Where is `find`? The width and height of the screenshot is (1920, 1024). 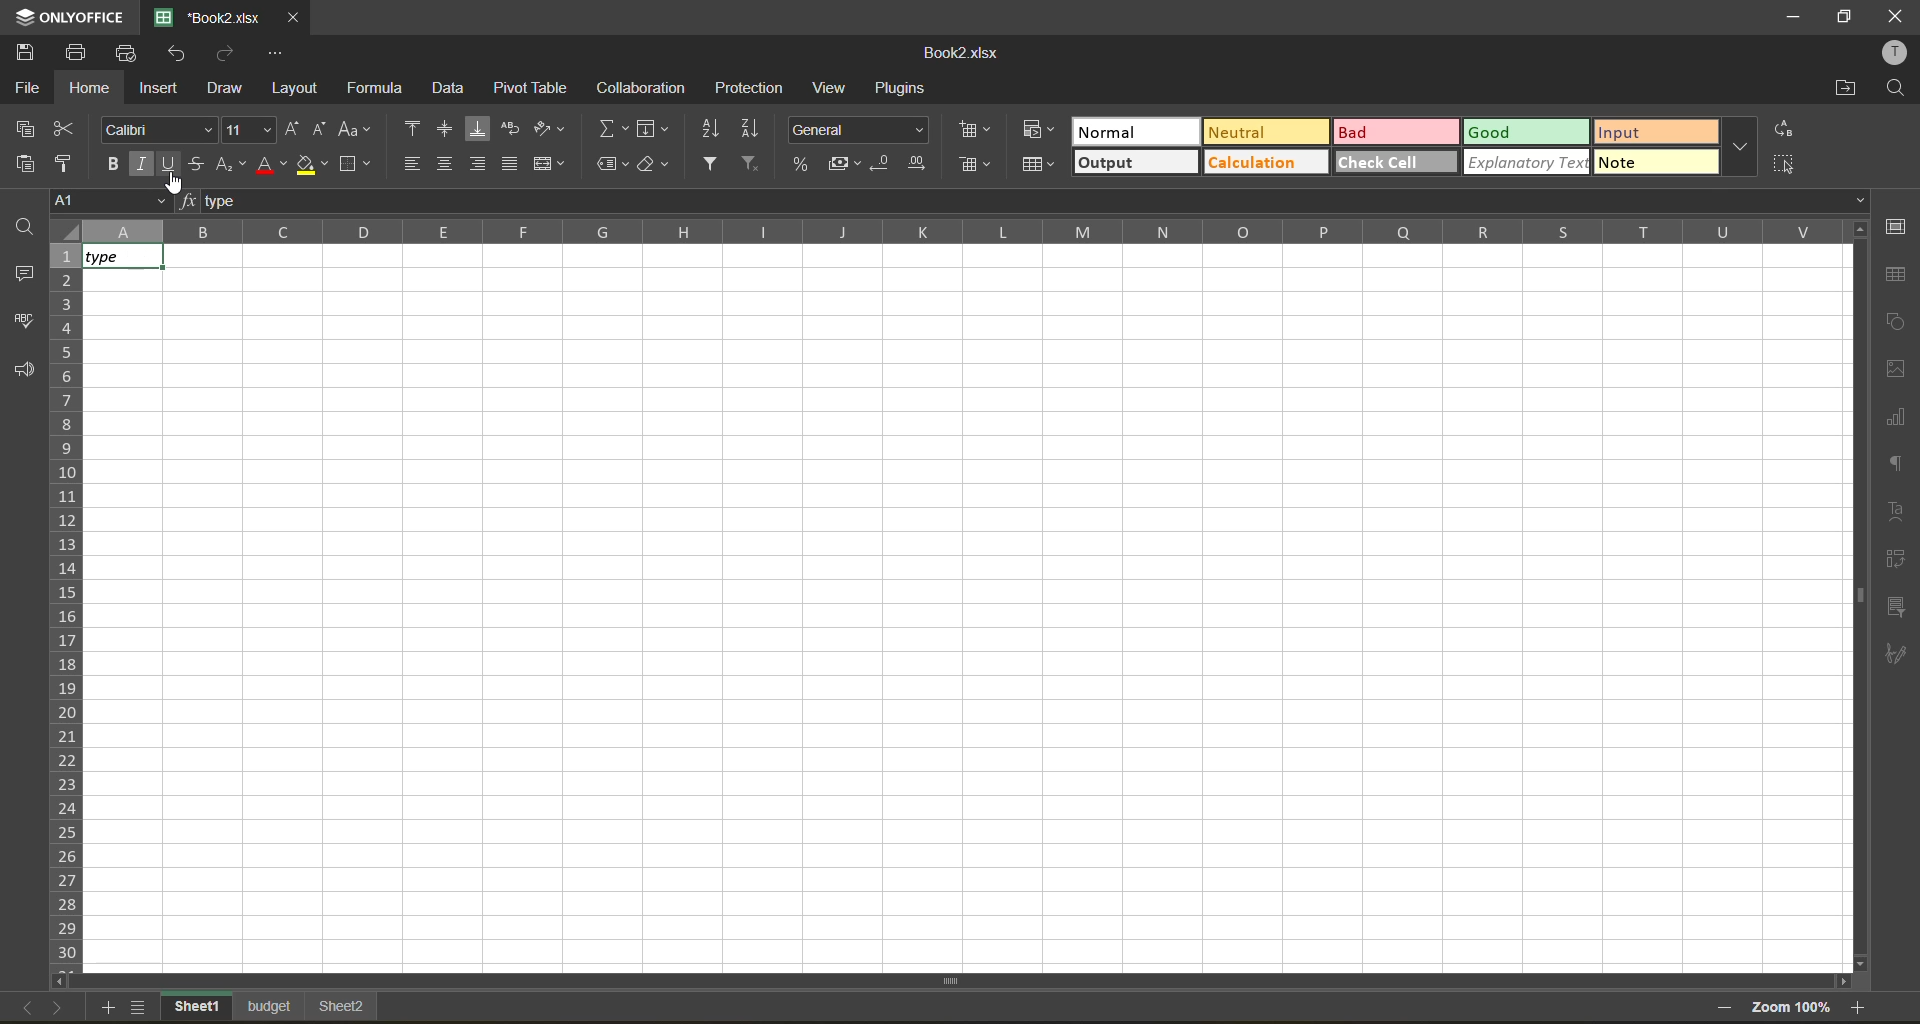 find is located at coordinates (1895, 90).